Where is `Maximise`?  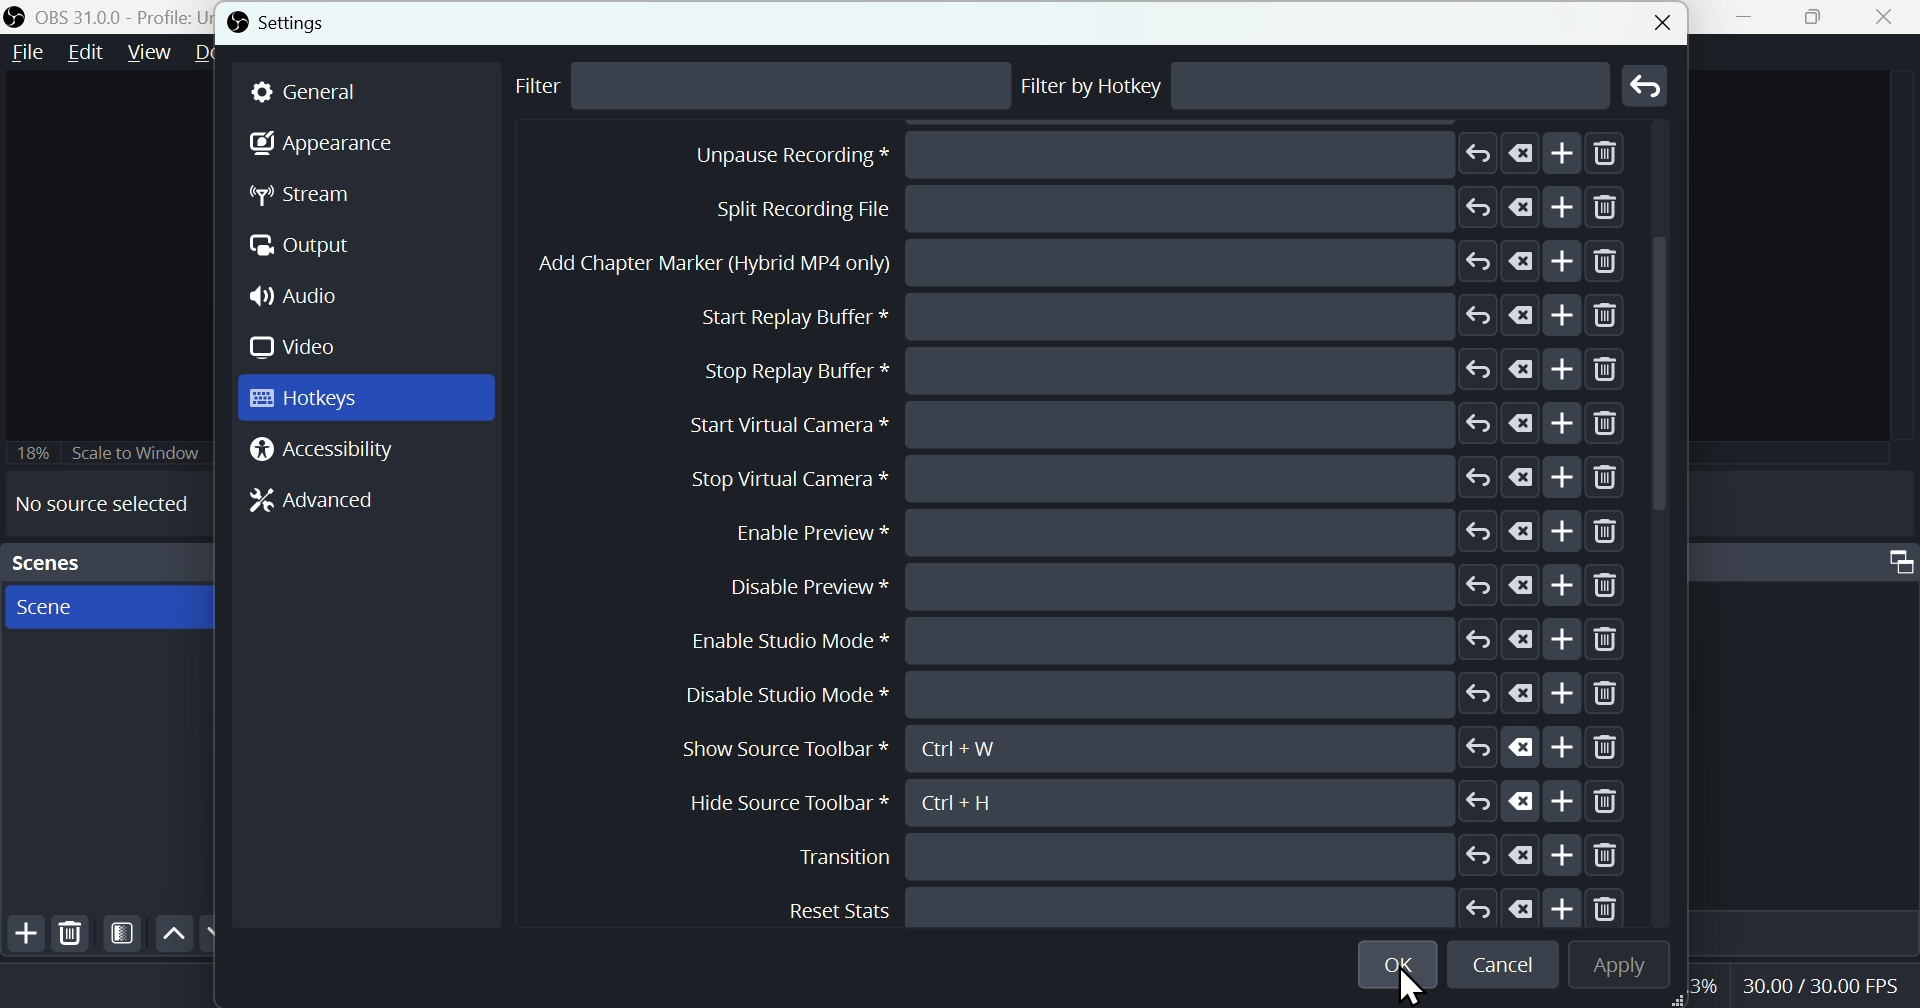 Maximise is located at coordinates (1821, 17).